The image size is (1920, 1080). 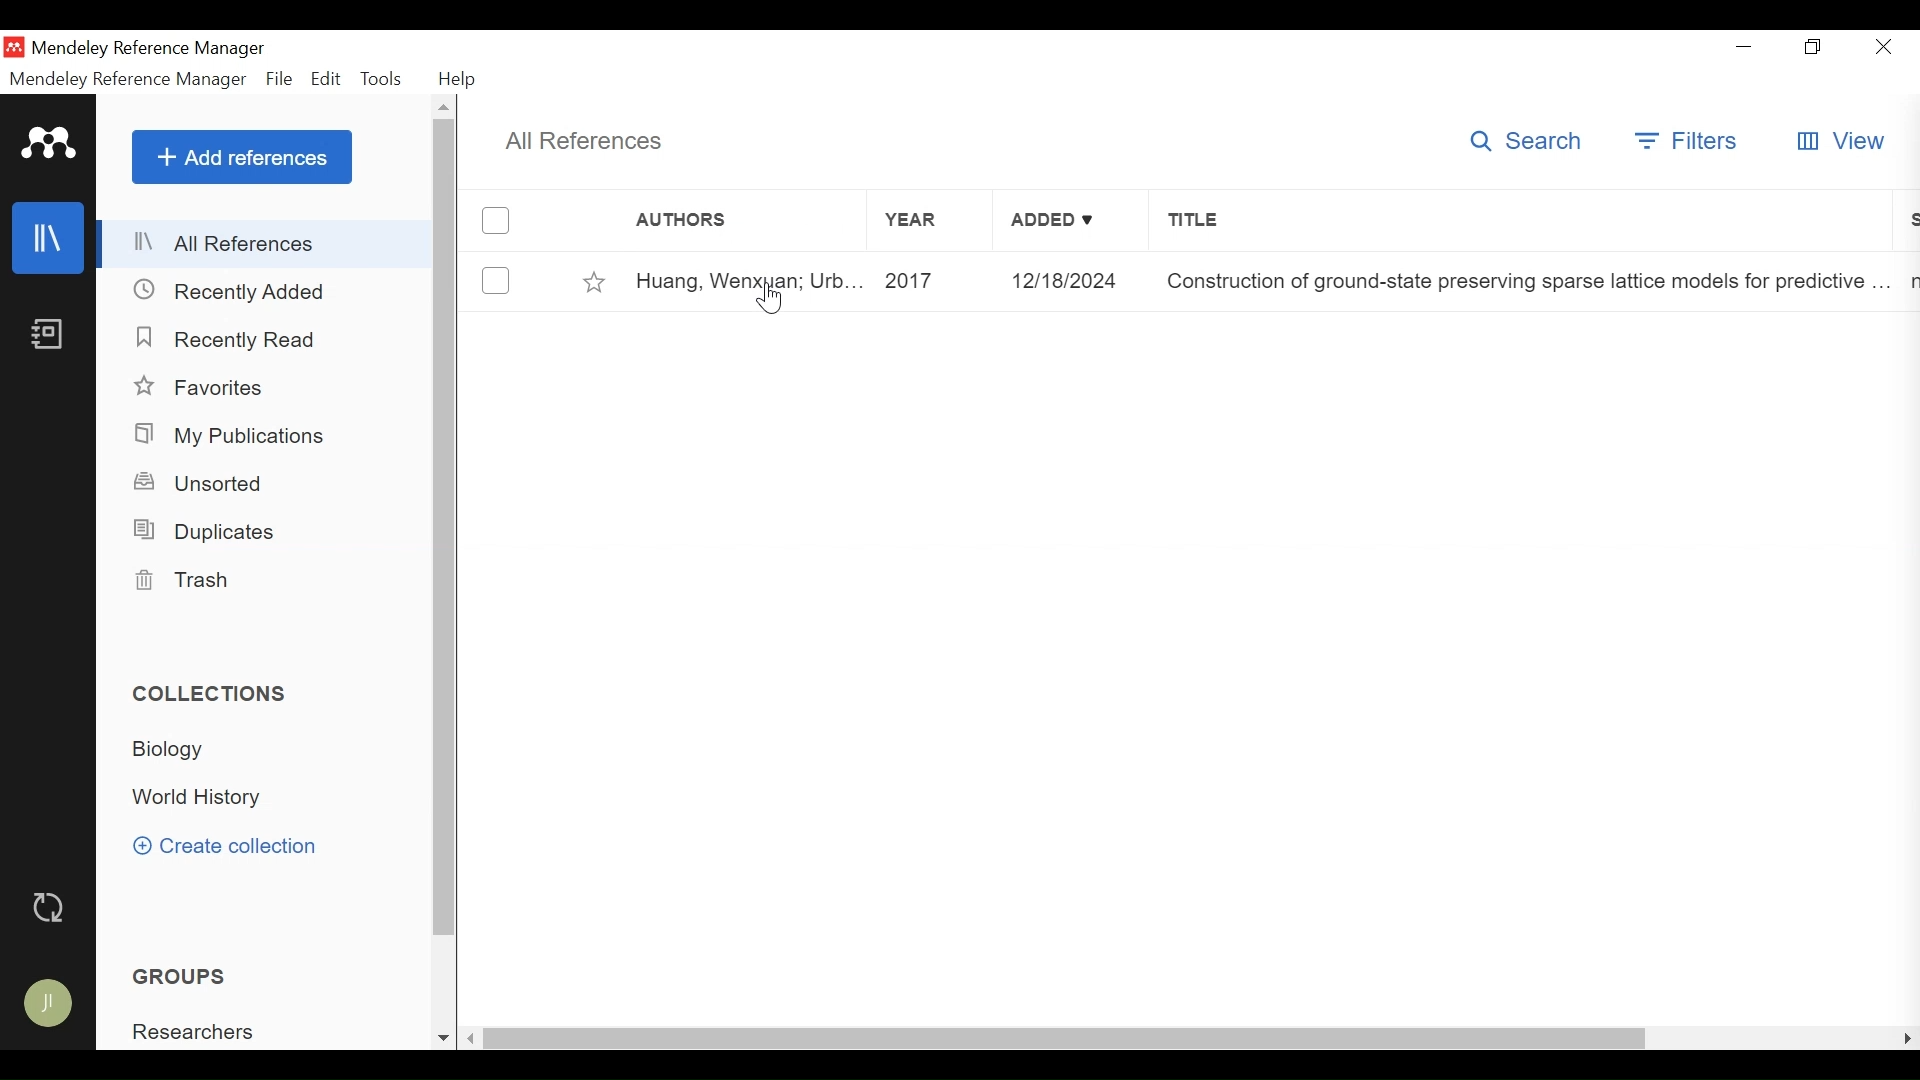 I want to click on Authors, so click(x=701, y=220).